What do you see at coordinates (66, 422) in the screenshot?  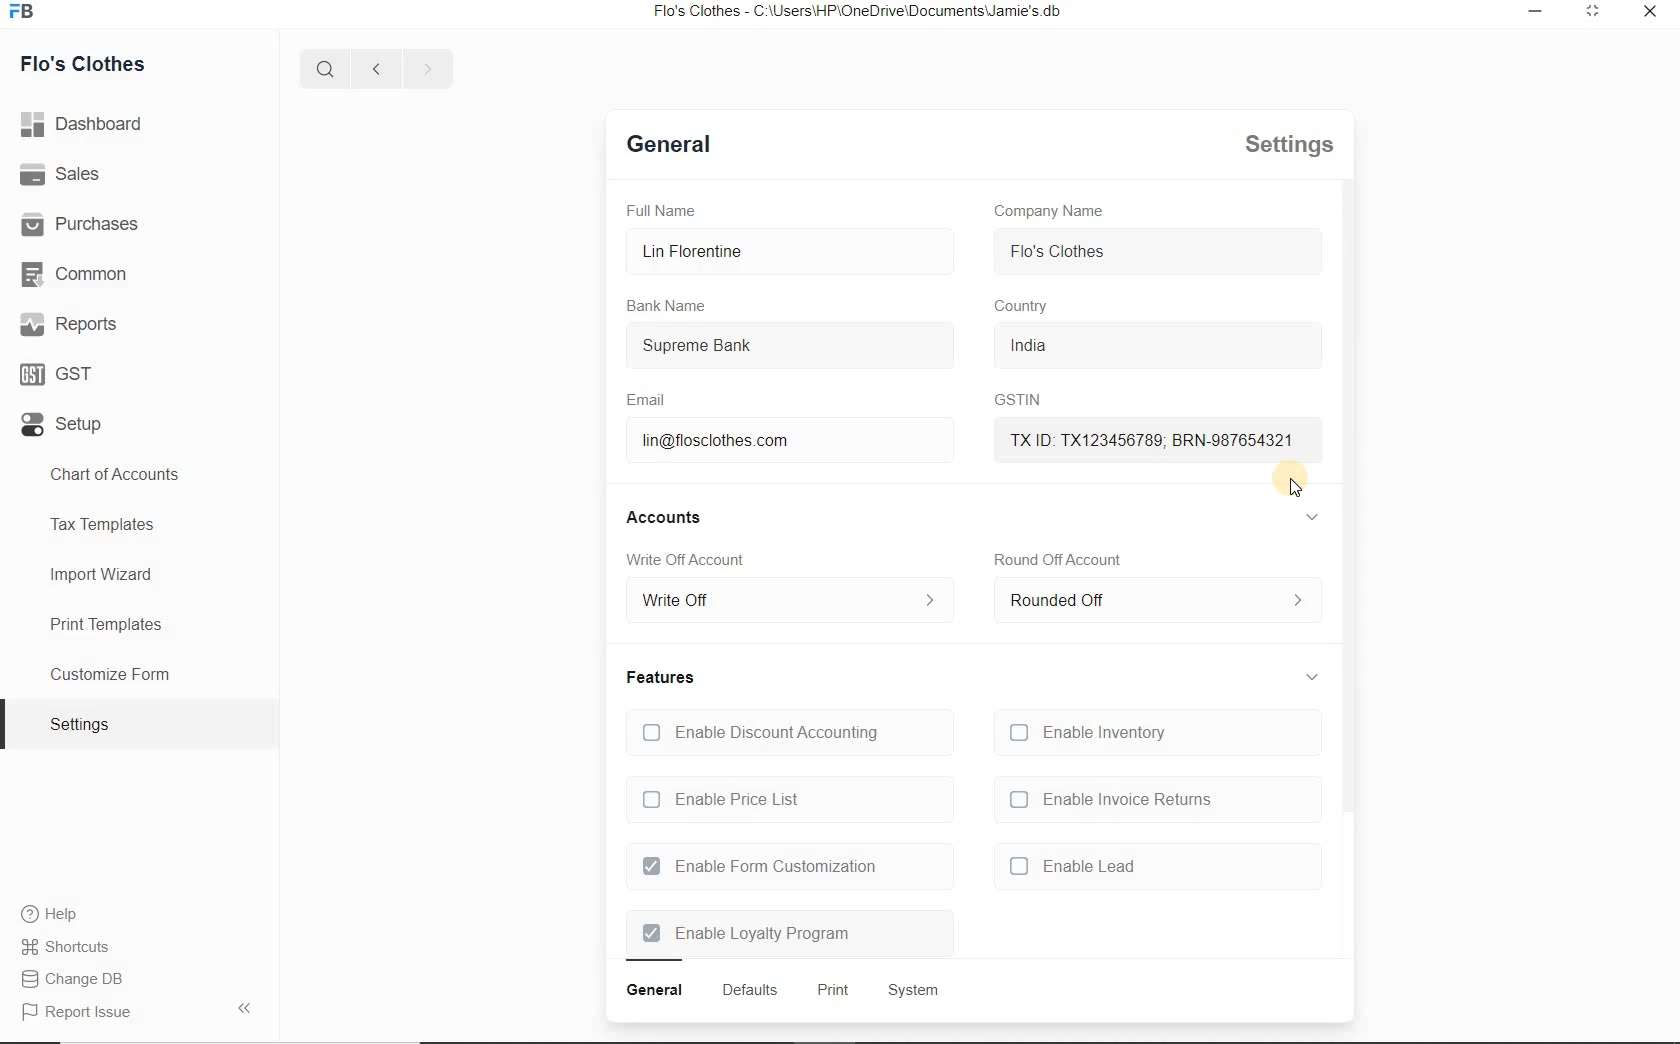 I see `Setup` at bounding box center [66, 422].